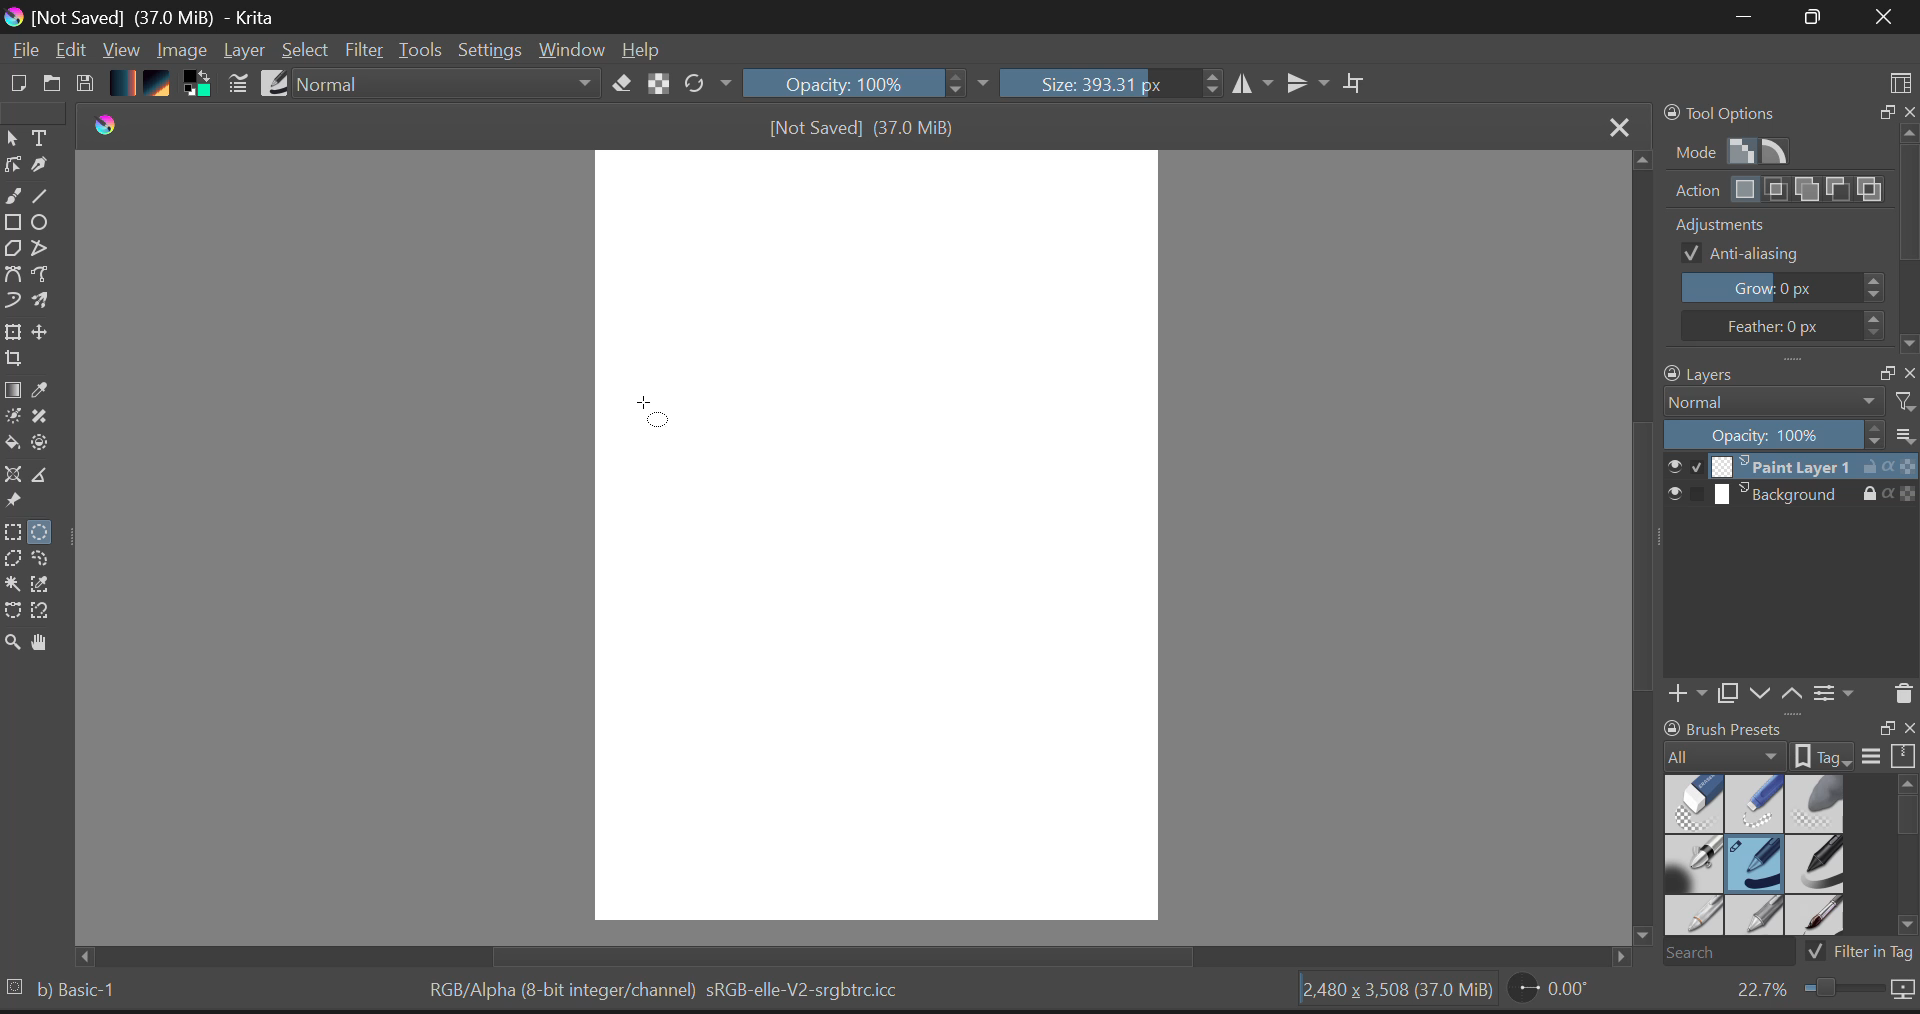 This screenshot has height=1014, width=1920. Describe the element at coordinates (1550, 992) in the screenshot. I see `Page Rotation` at that location.